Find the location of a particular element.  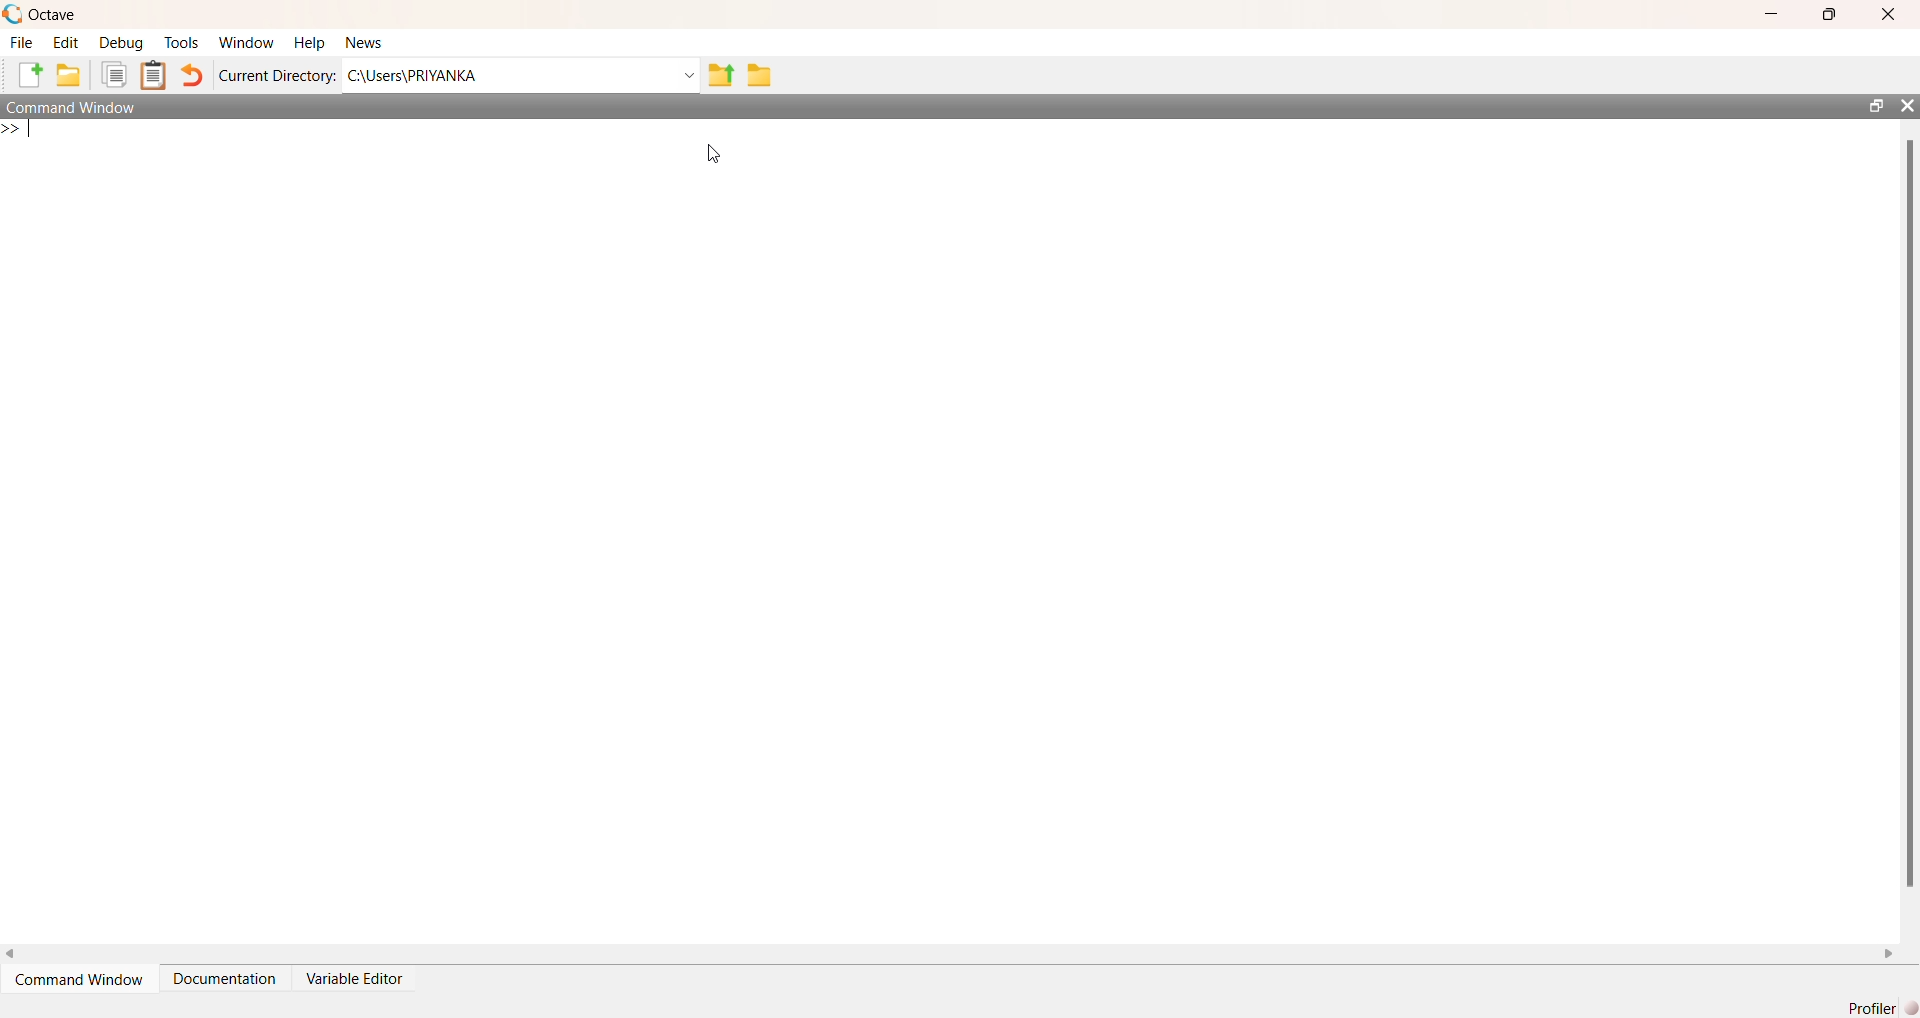

debug is located at coordinates (120, 44).